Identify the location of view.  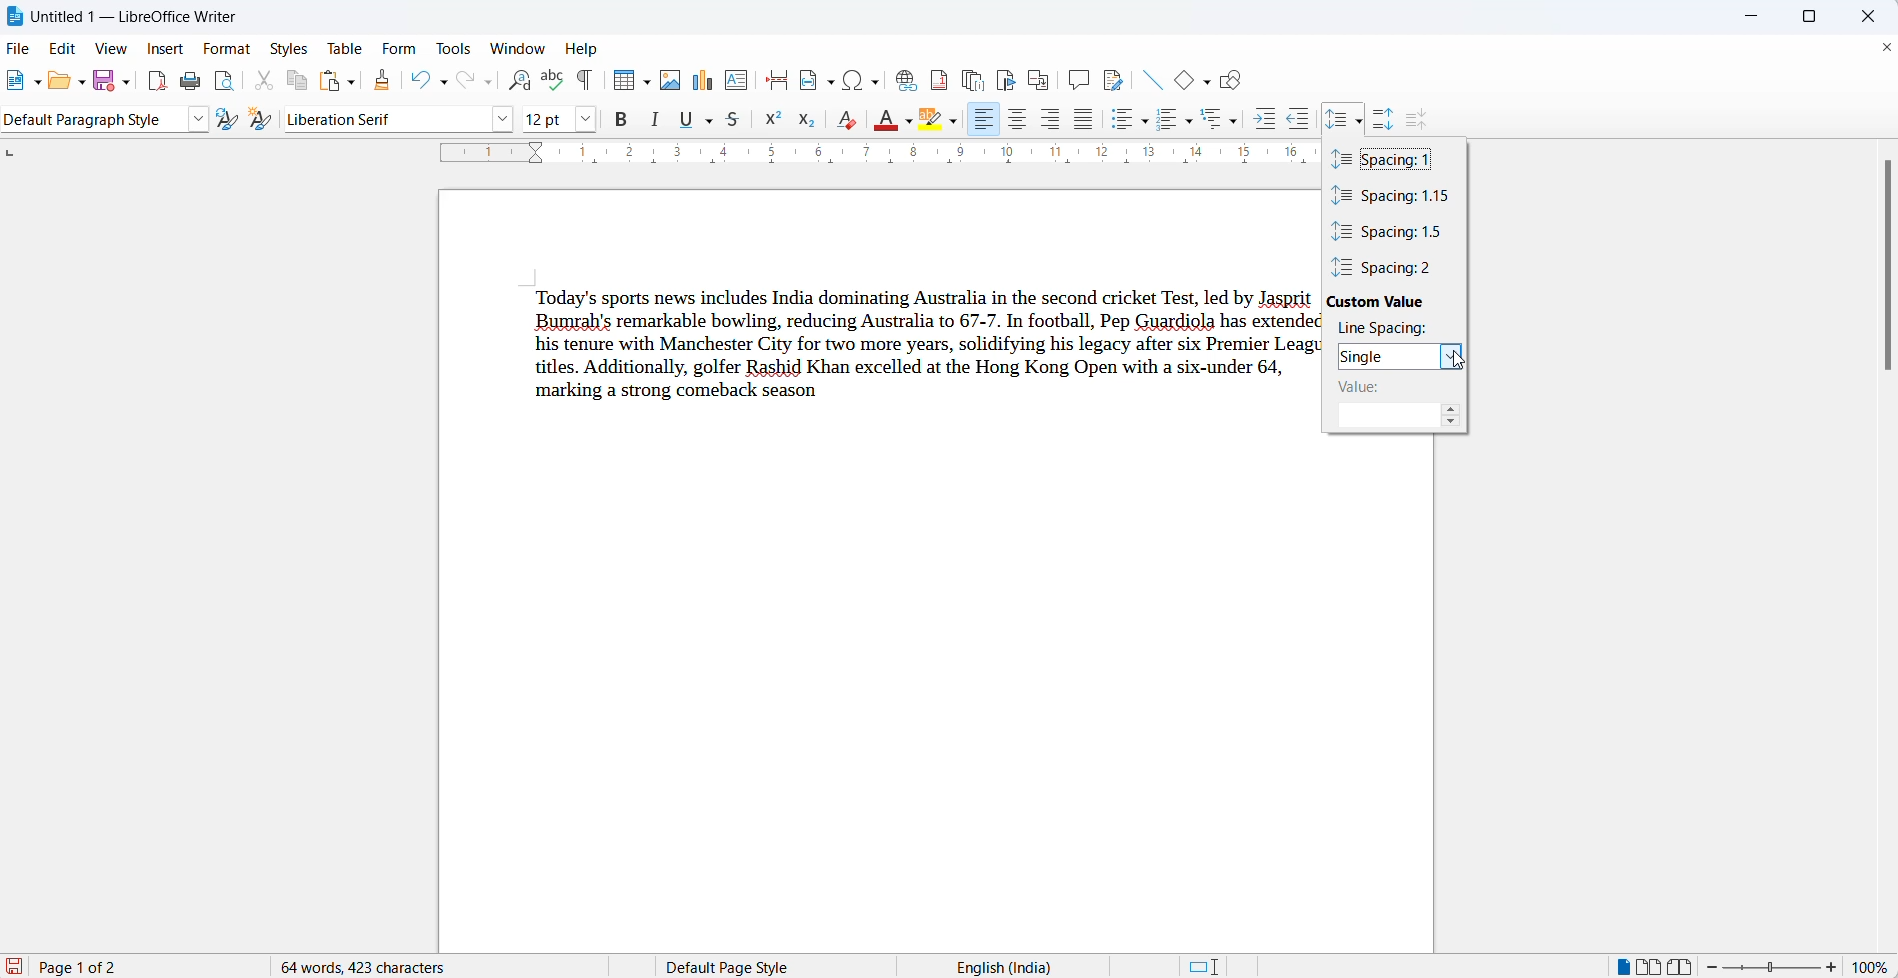
(117, 48).